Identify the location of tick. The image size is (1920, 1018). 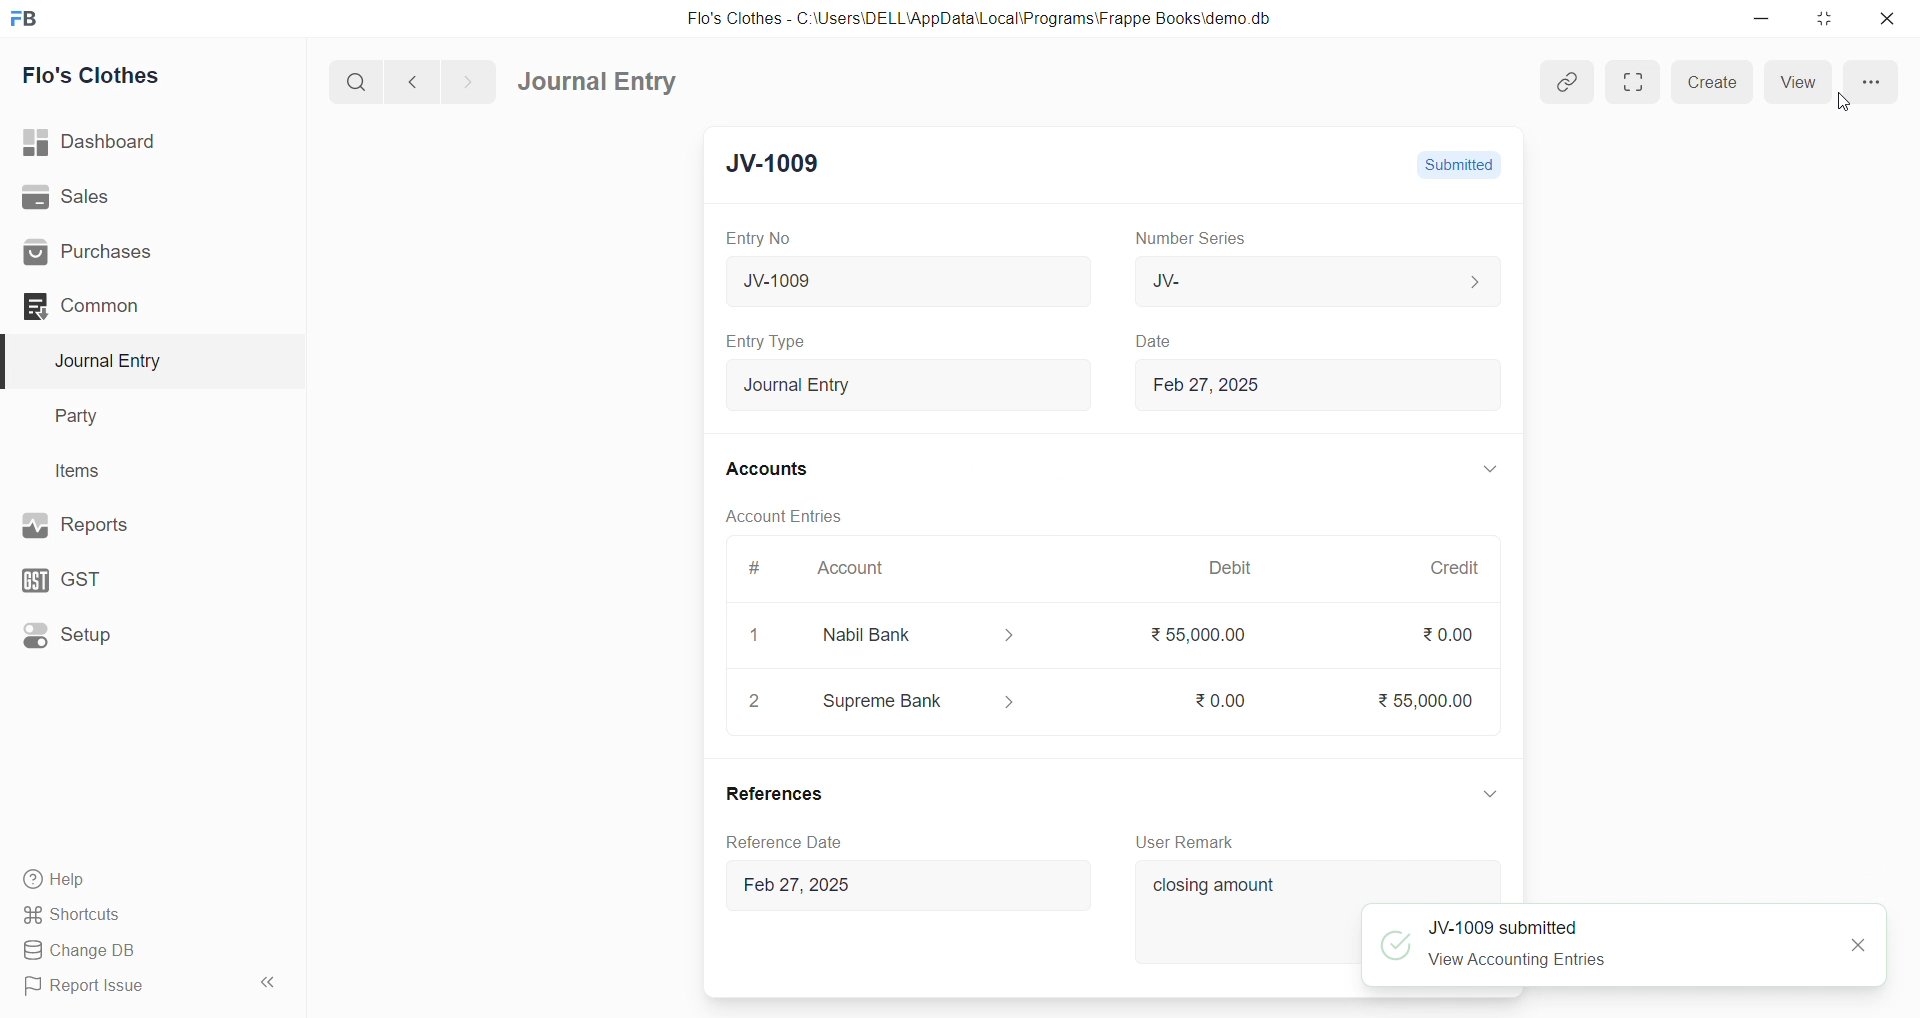
(1390, 947).